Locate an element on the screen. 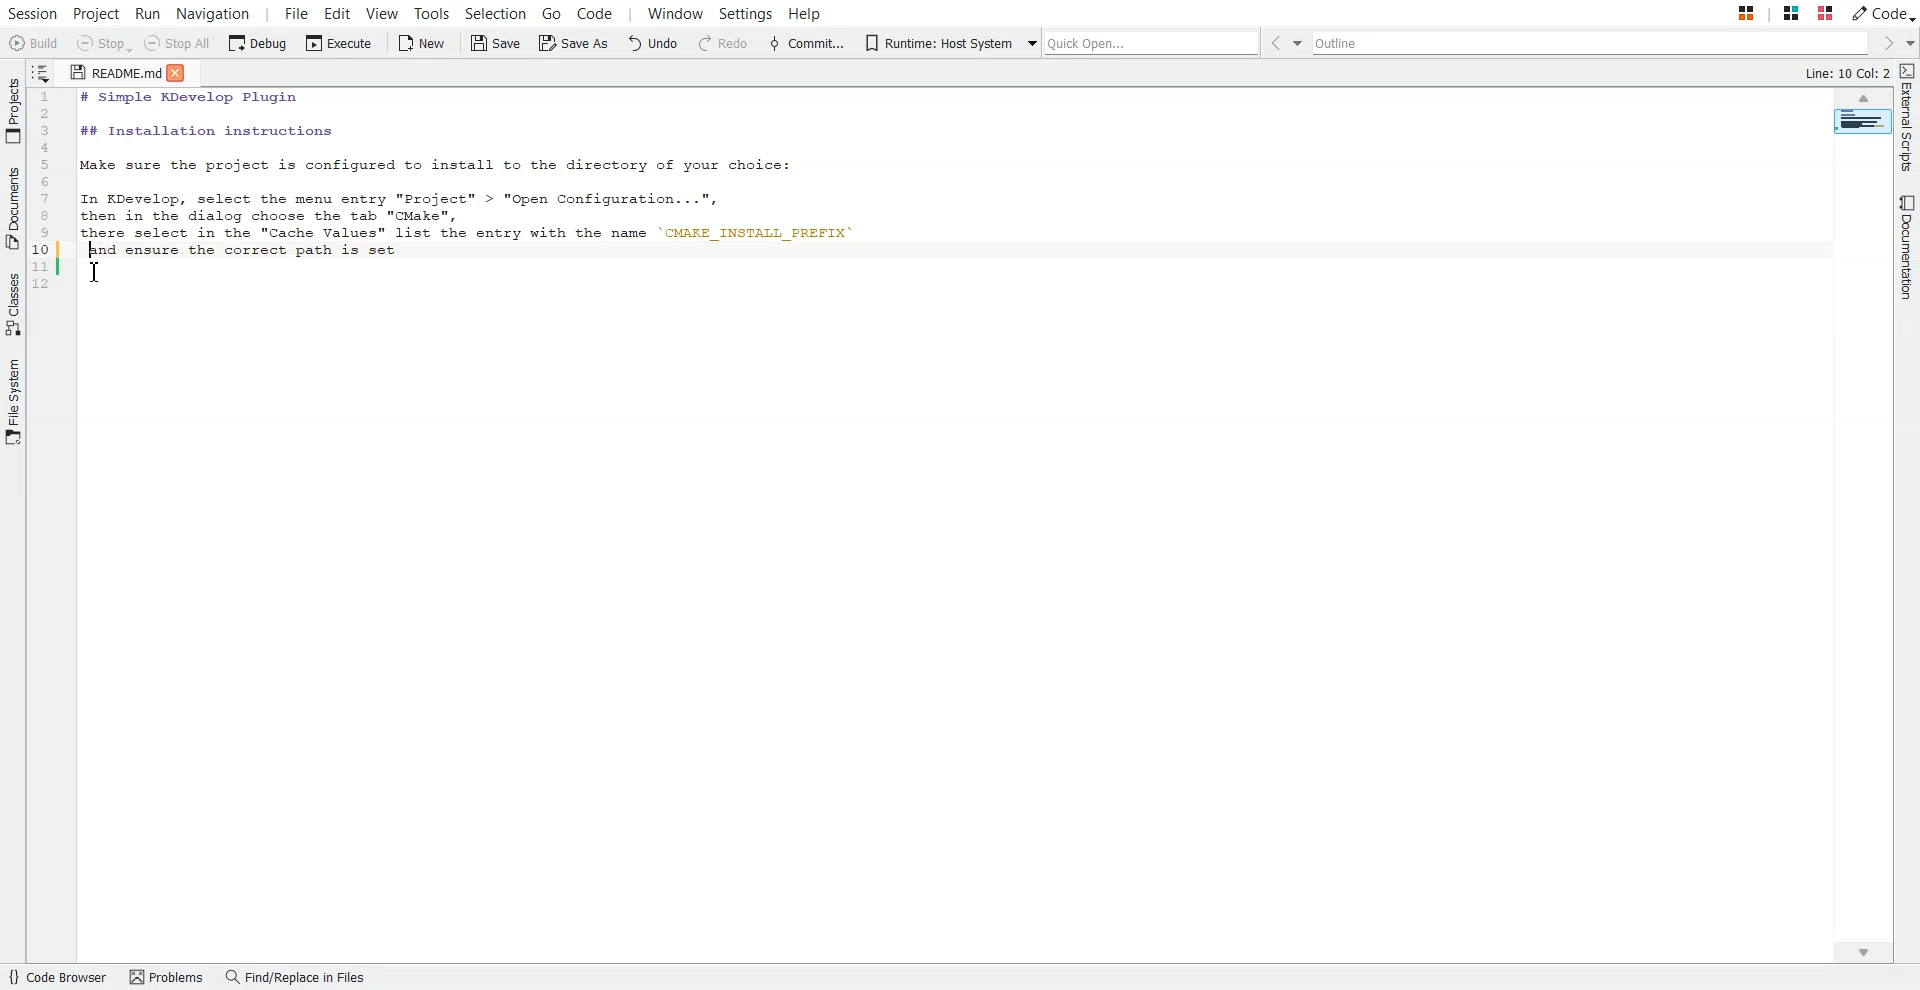 The image size is (1920, 990). README.md (file) is located at coordinates (109, 72).